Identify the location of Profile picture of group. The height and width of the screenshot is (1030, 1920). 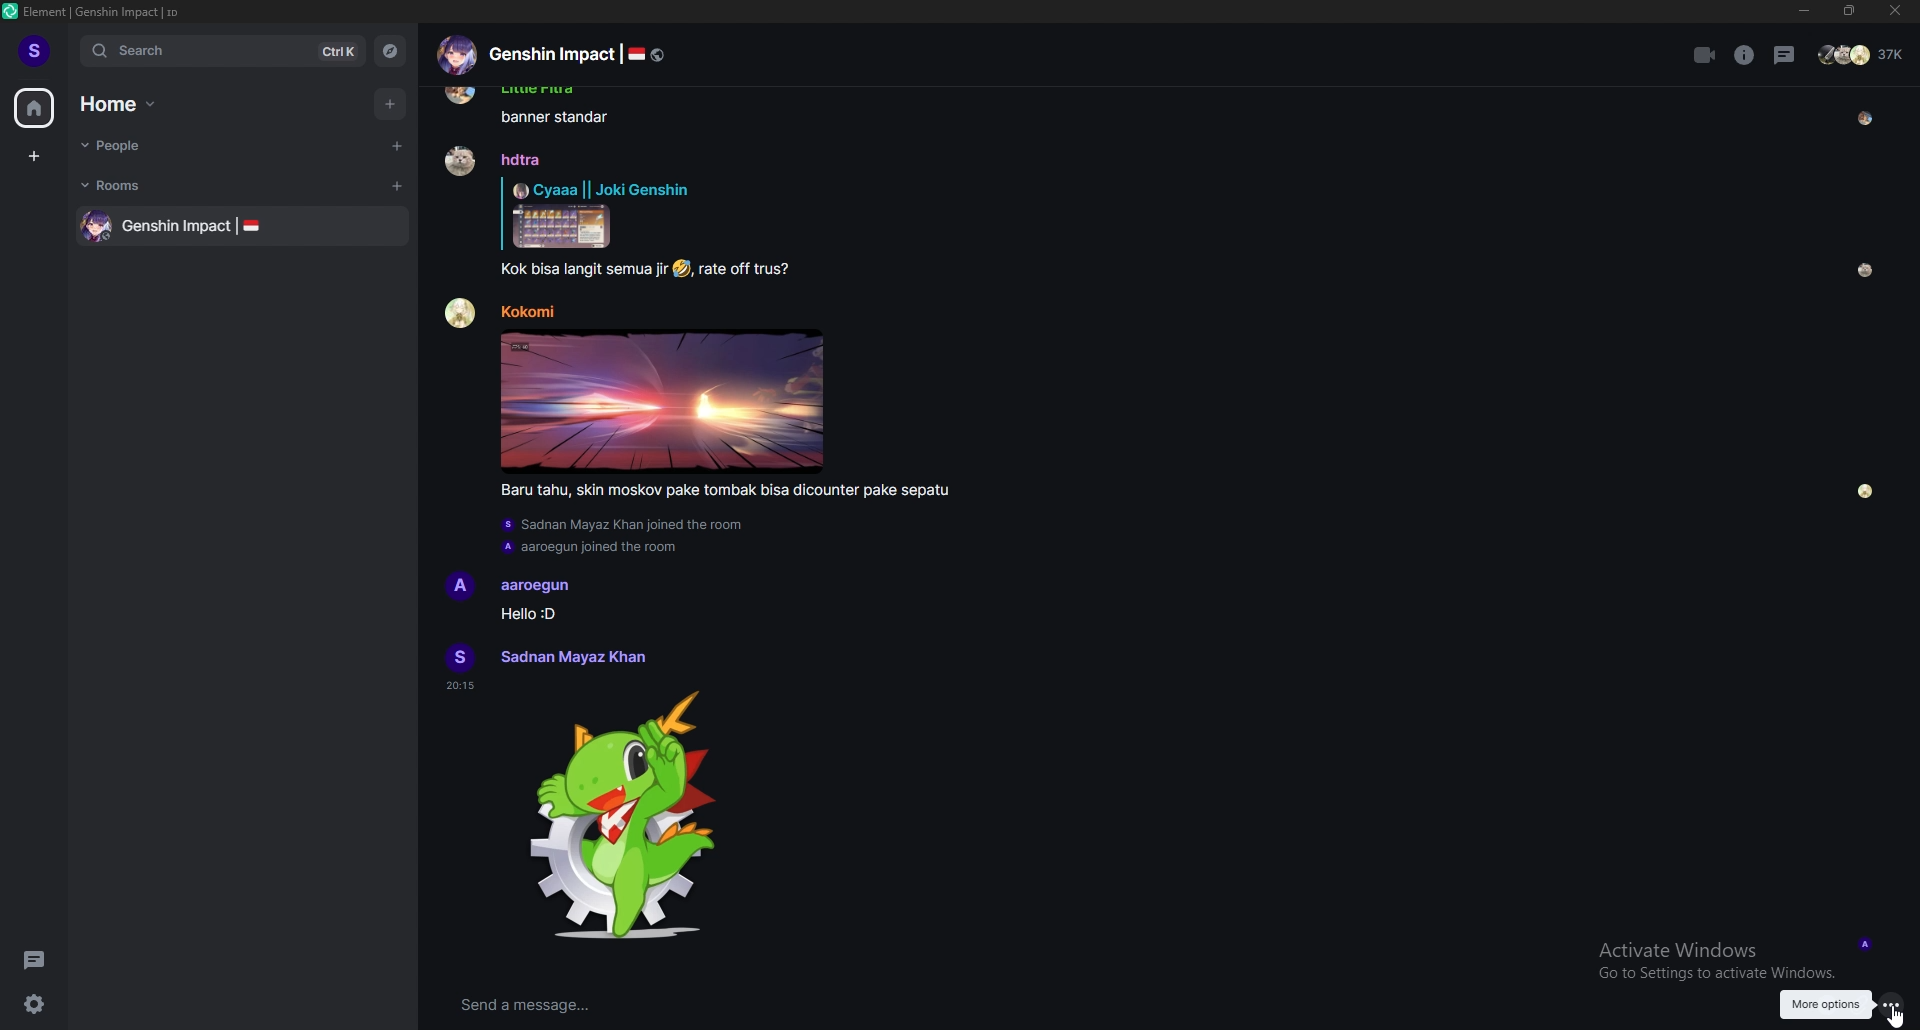
(97, 226).